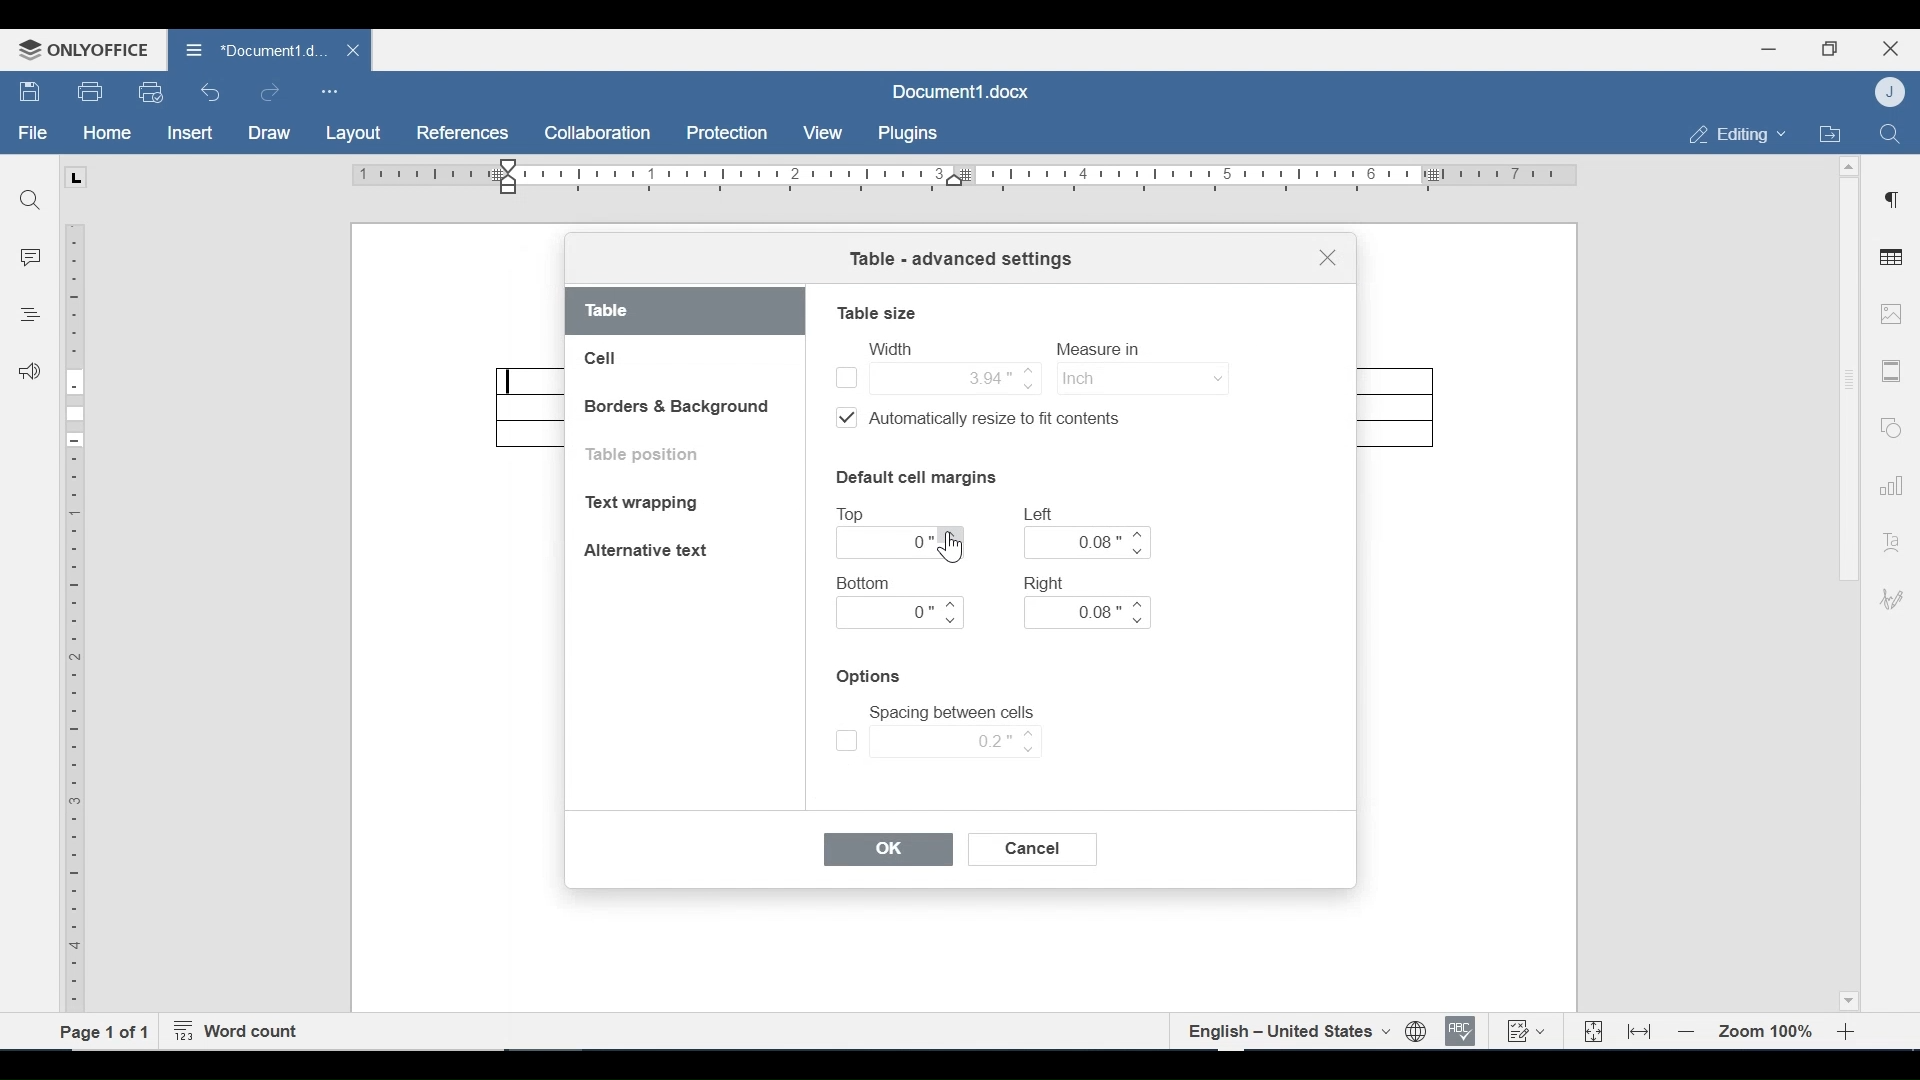  What do you see at coordinates (1687, 1033) in the screenshot?
I see `Zoom out` at bounding box center [1687, 1033].